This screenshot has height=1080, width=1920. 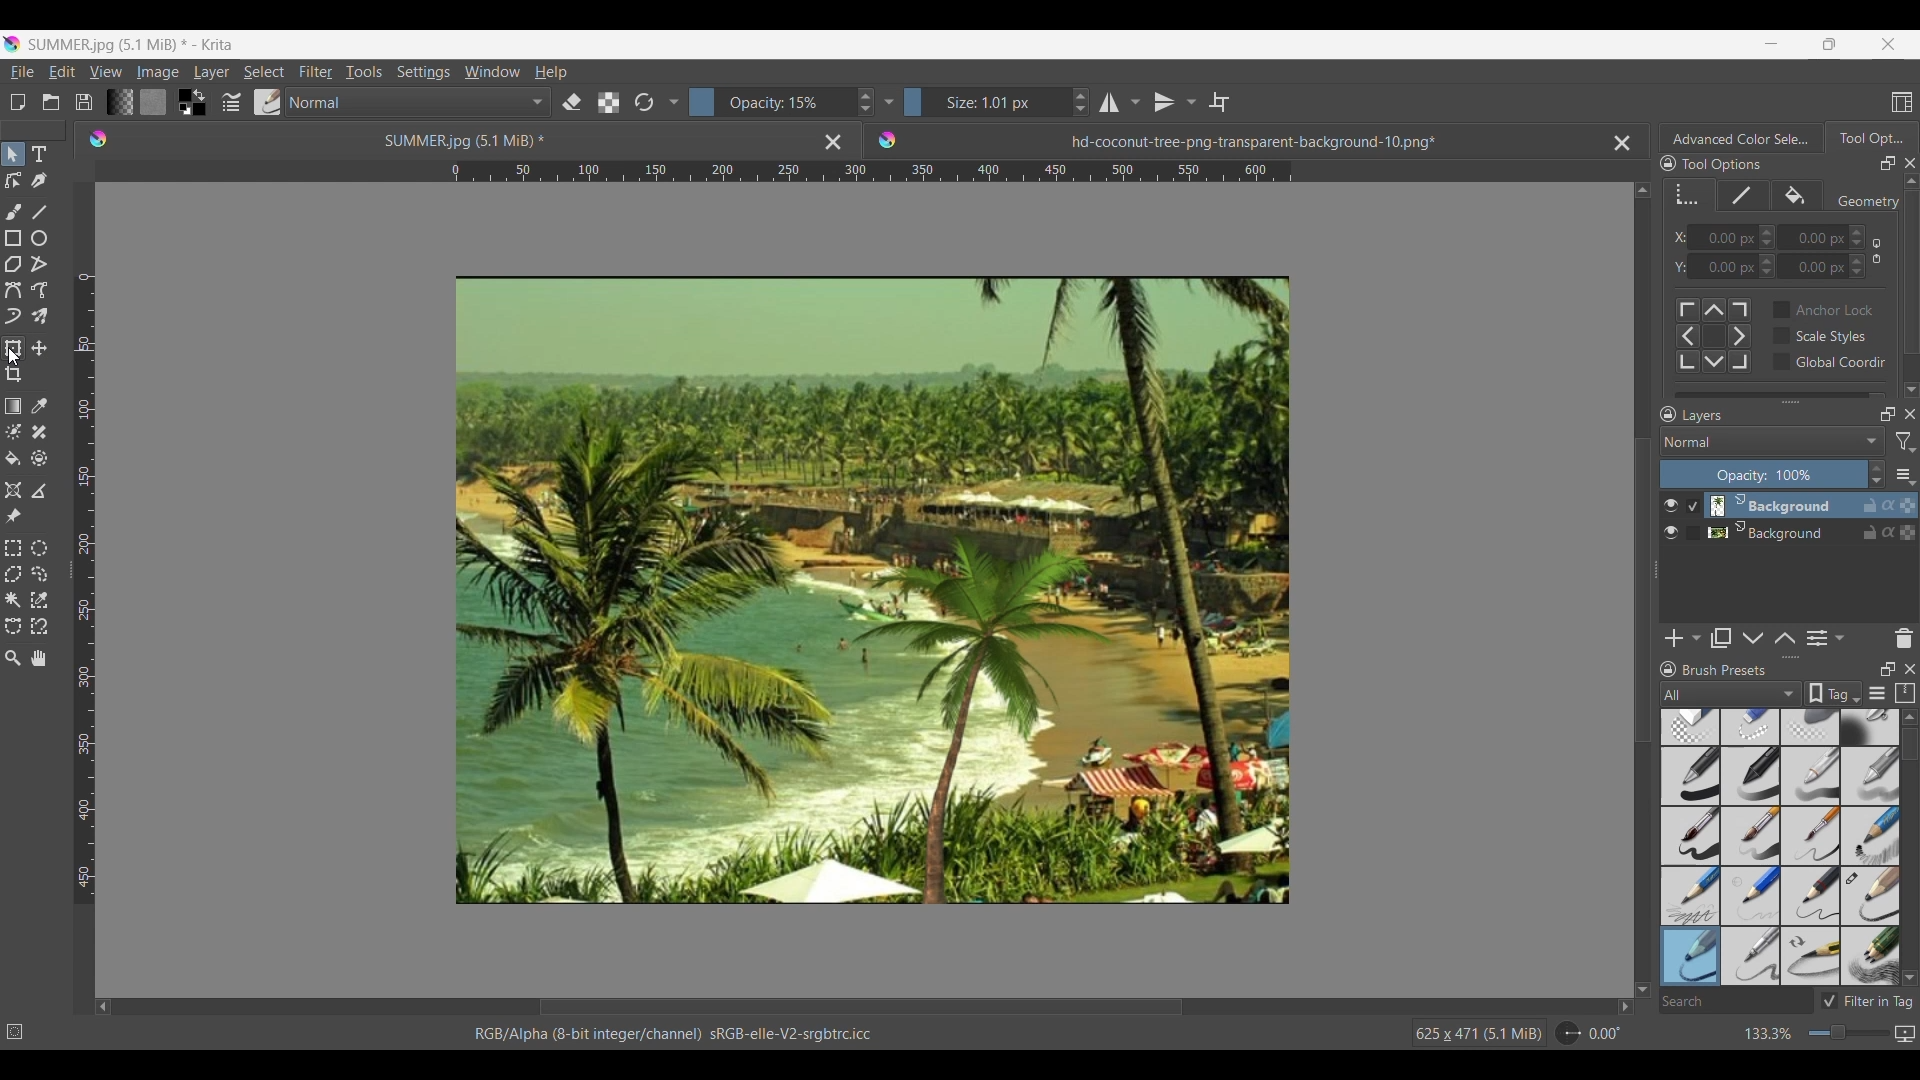 I want to click on SUMMERjpg(5.1 MiB)* - Lrita, so click(x=133, y=44).